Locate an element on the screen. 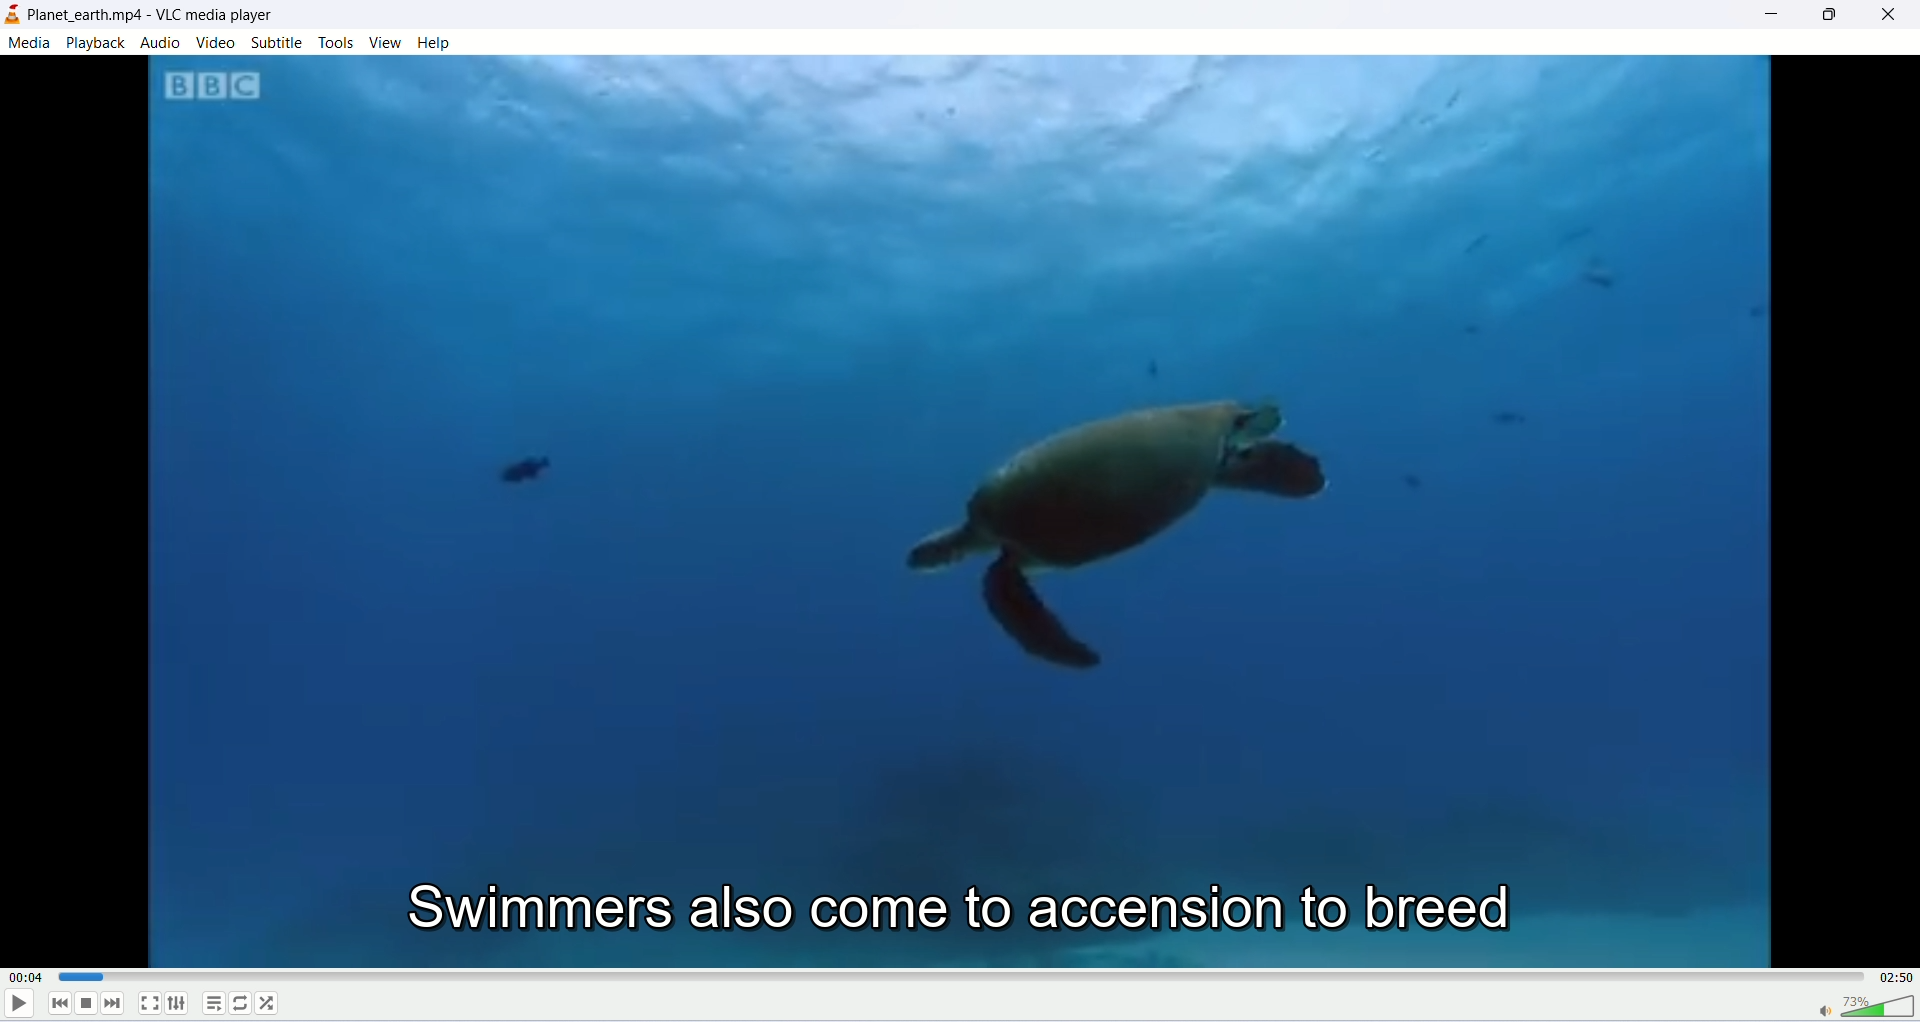  audio is located at coordinates (158, 44).